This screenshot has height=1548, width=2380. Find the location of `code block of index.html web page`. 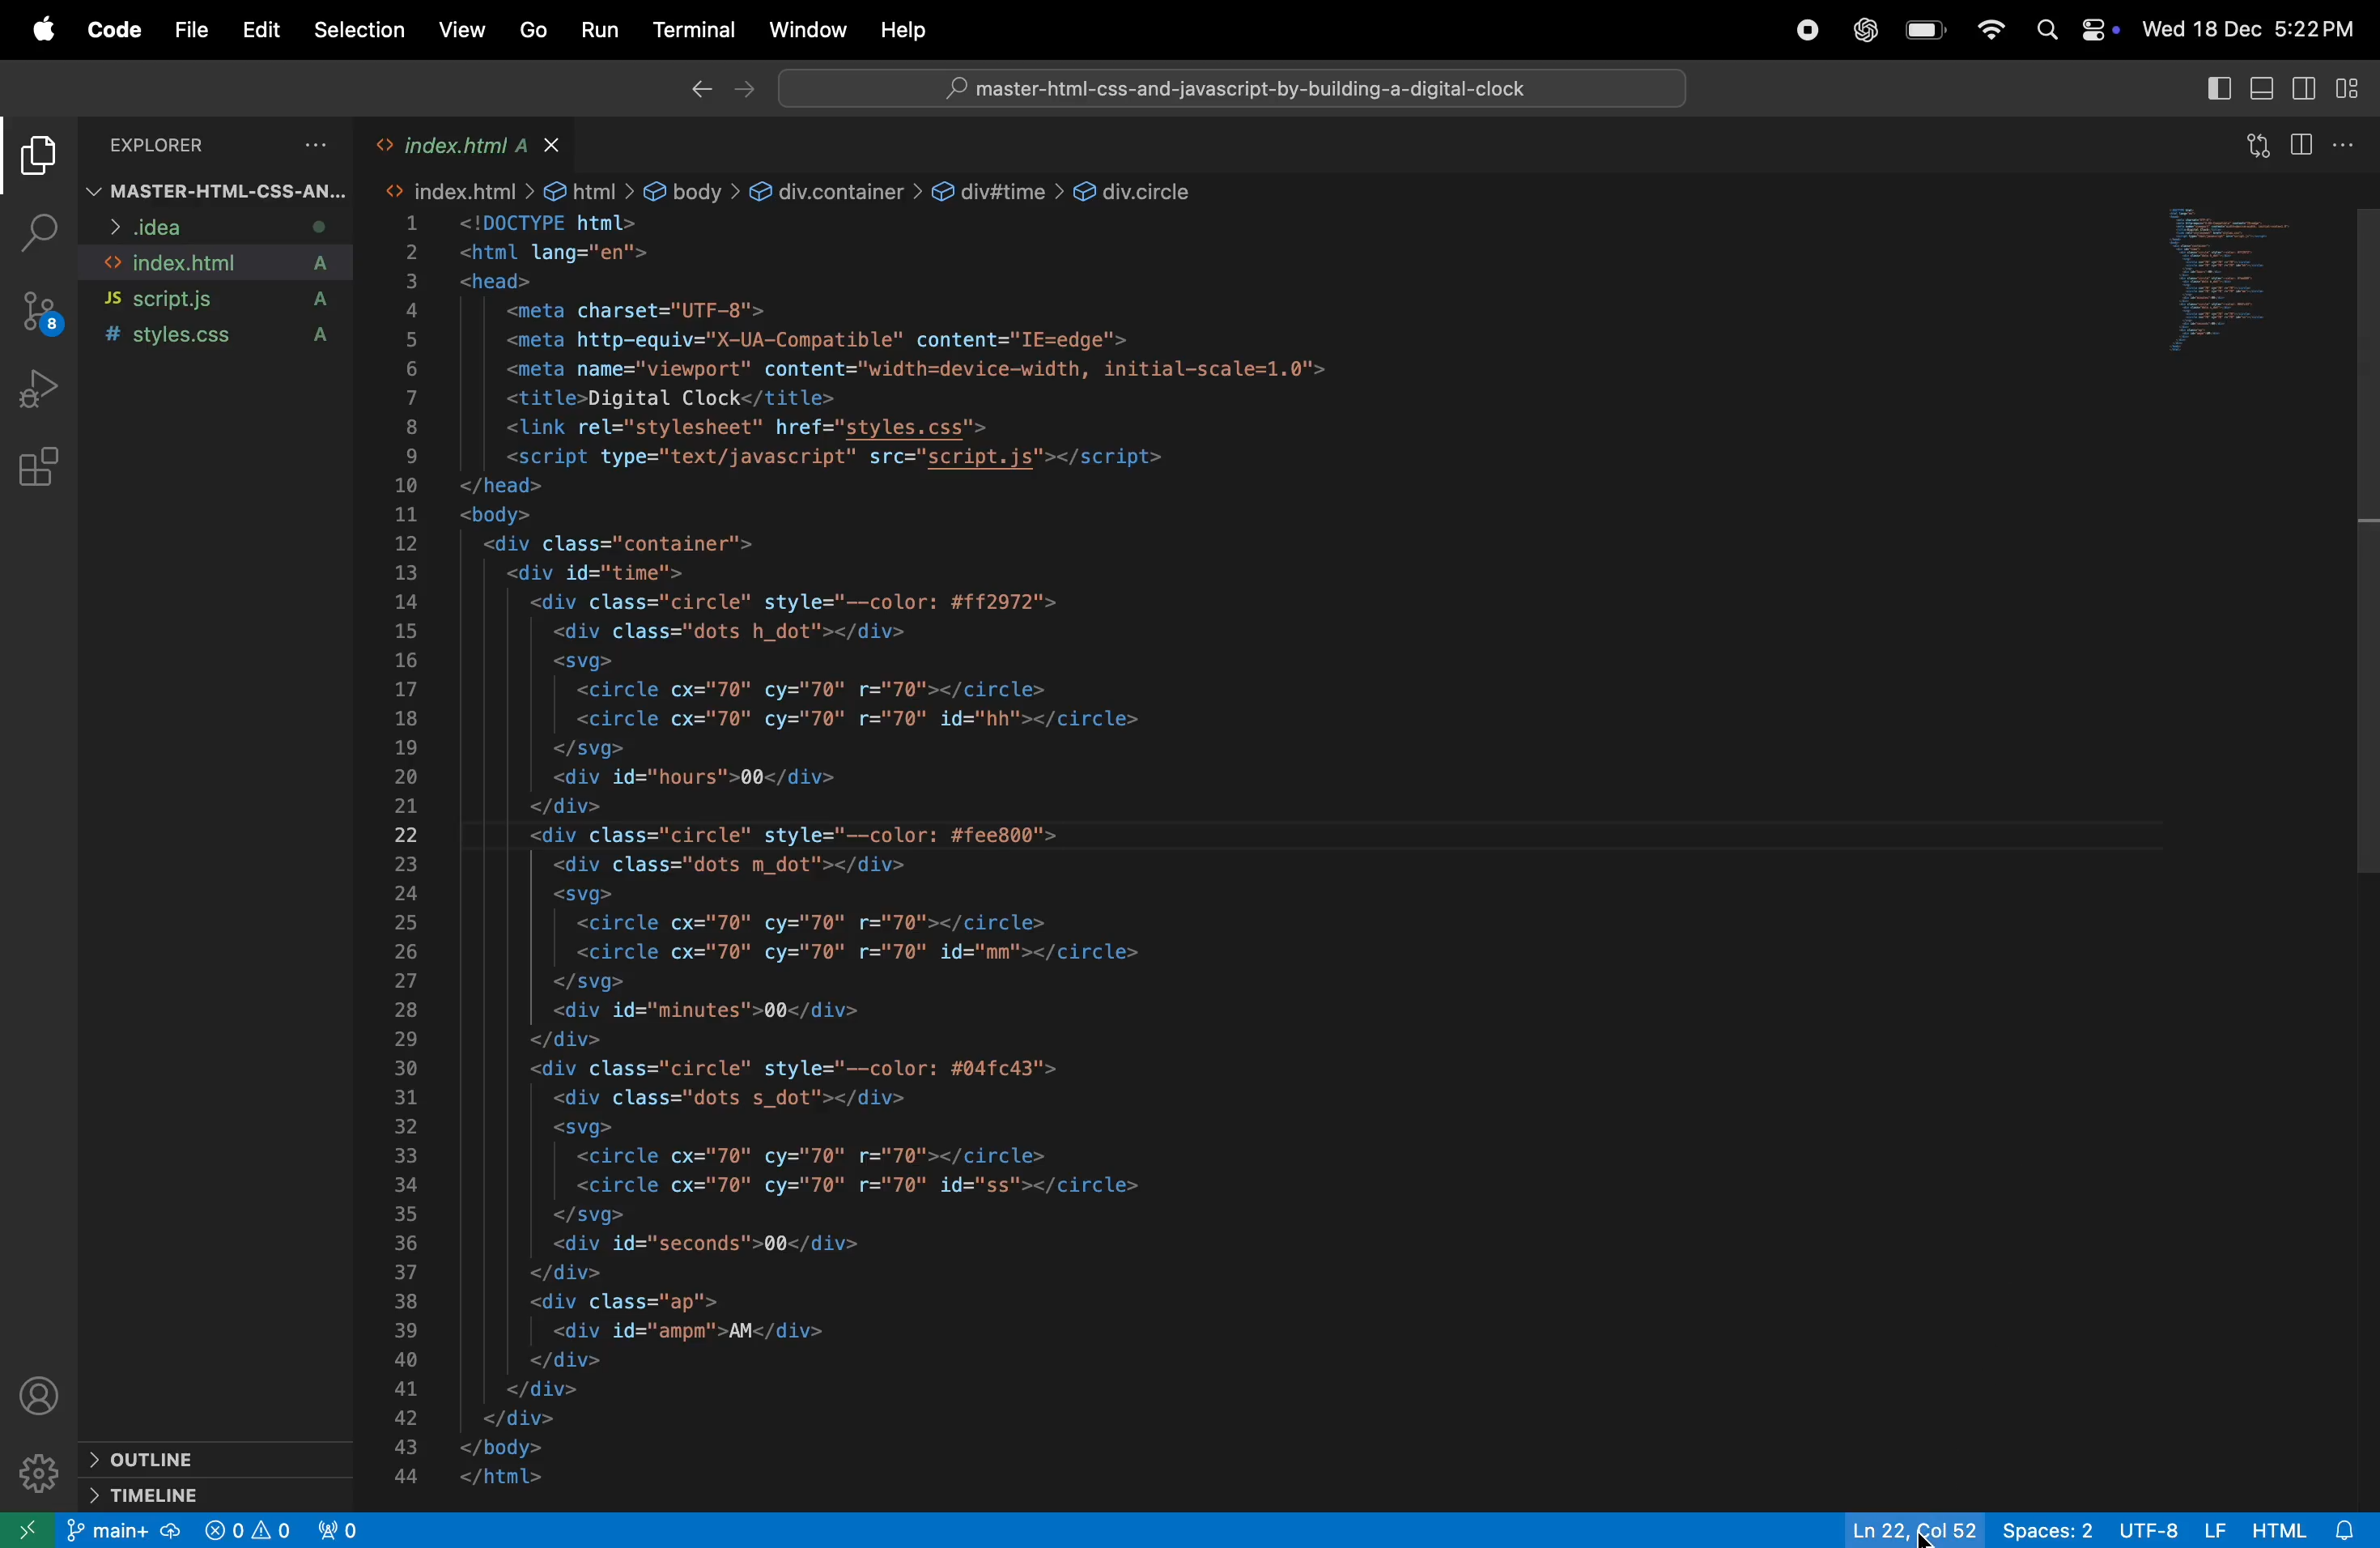

code block of index.html web page is located at coordinates (1045, 848).